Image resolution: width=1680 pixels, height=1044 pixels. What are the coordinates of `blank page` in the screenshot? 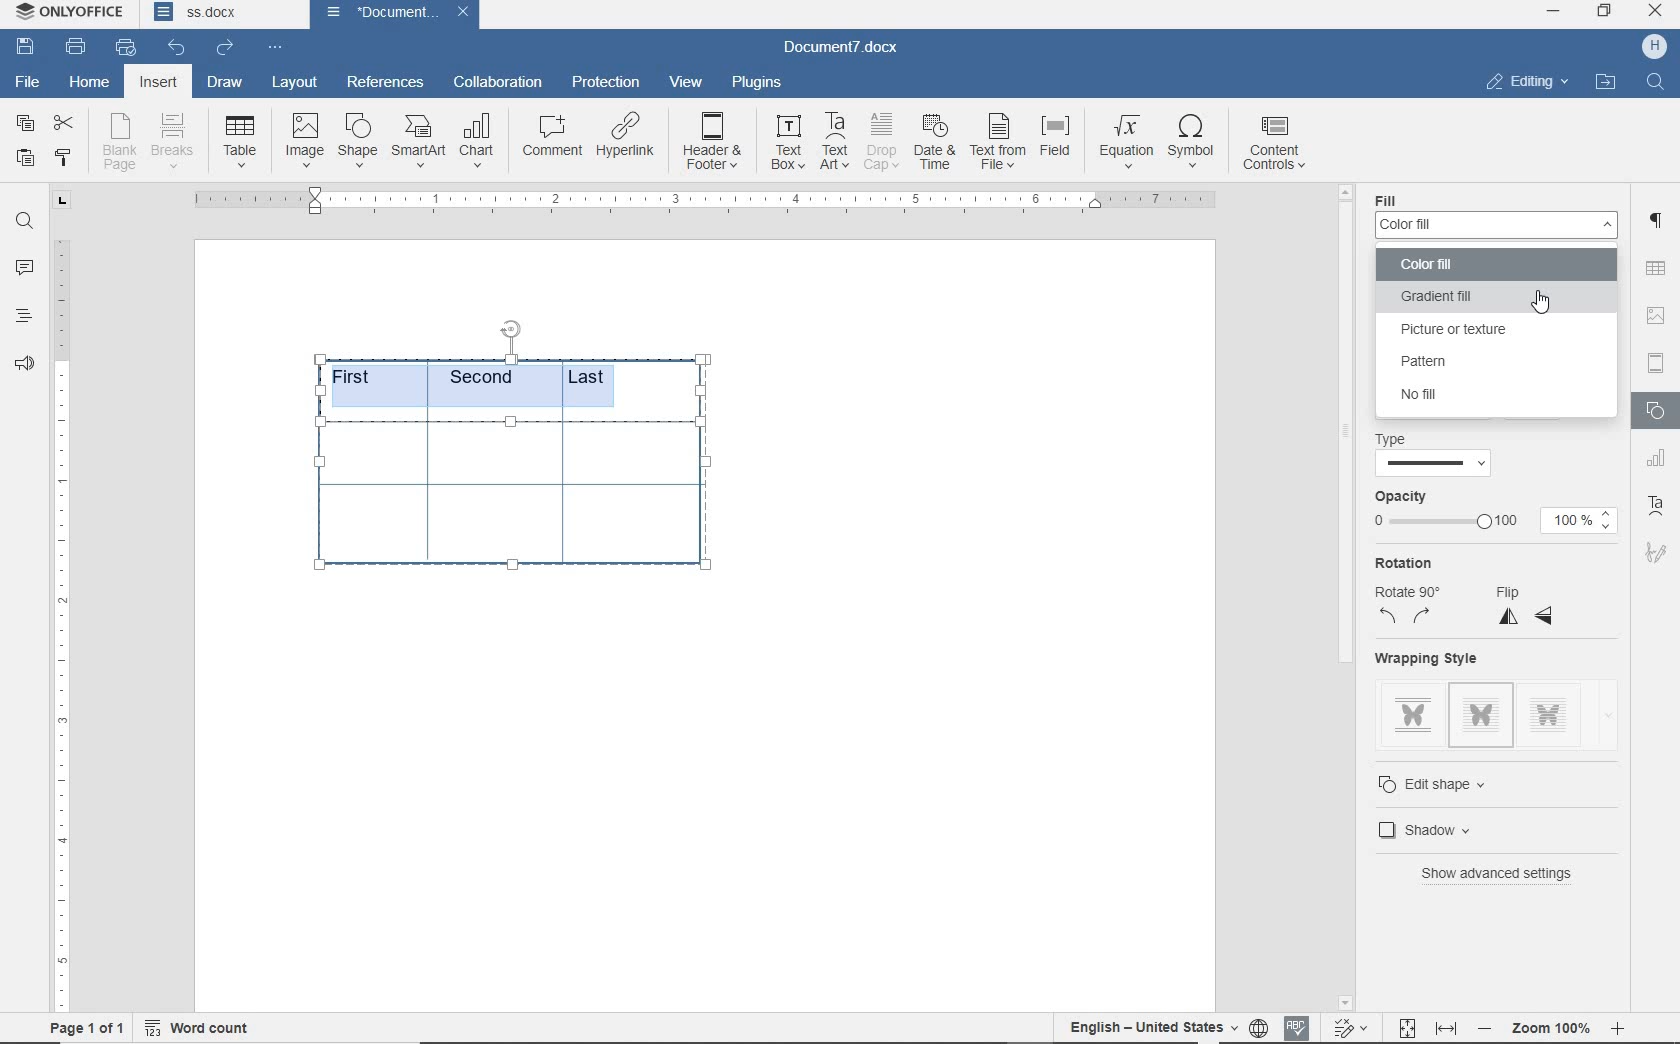 It's located at (120, 145).